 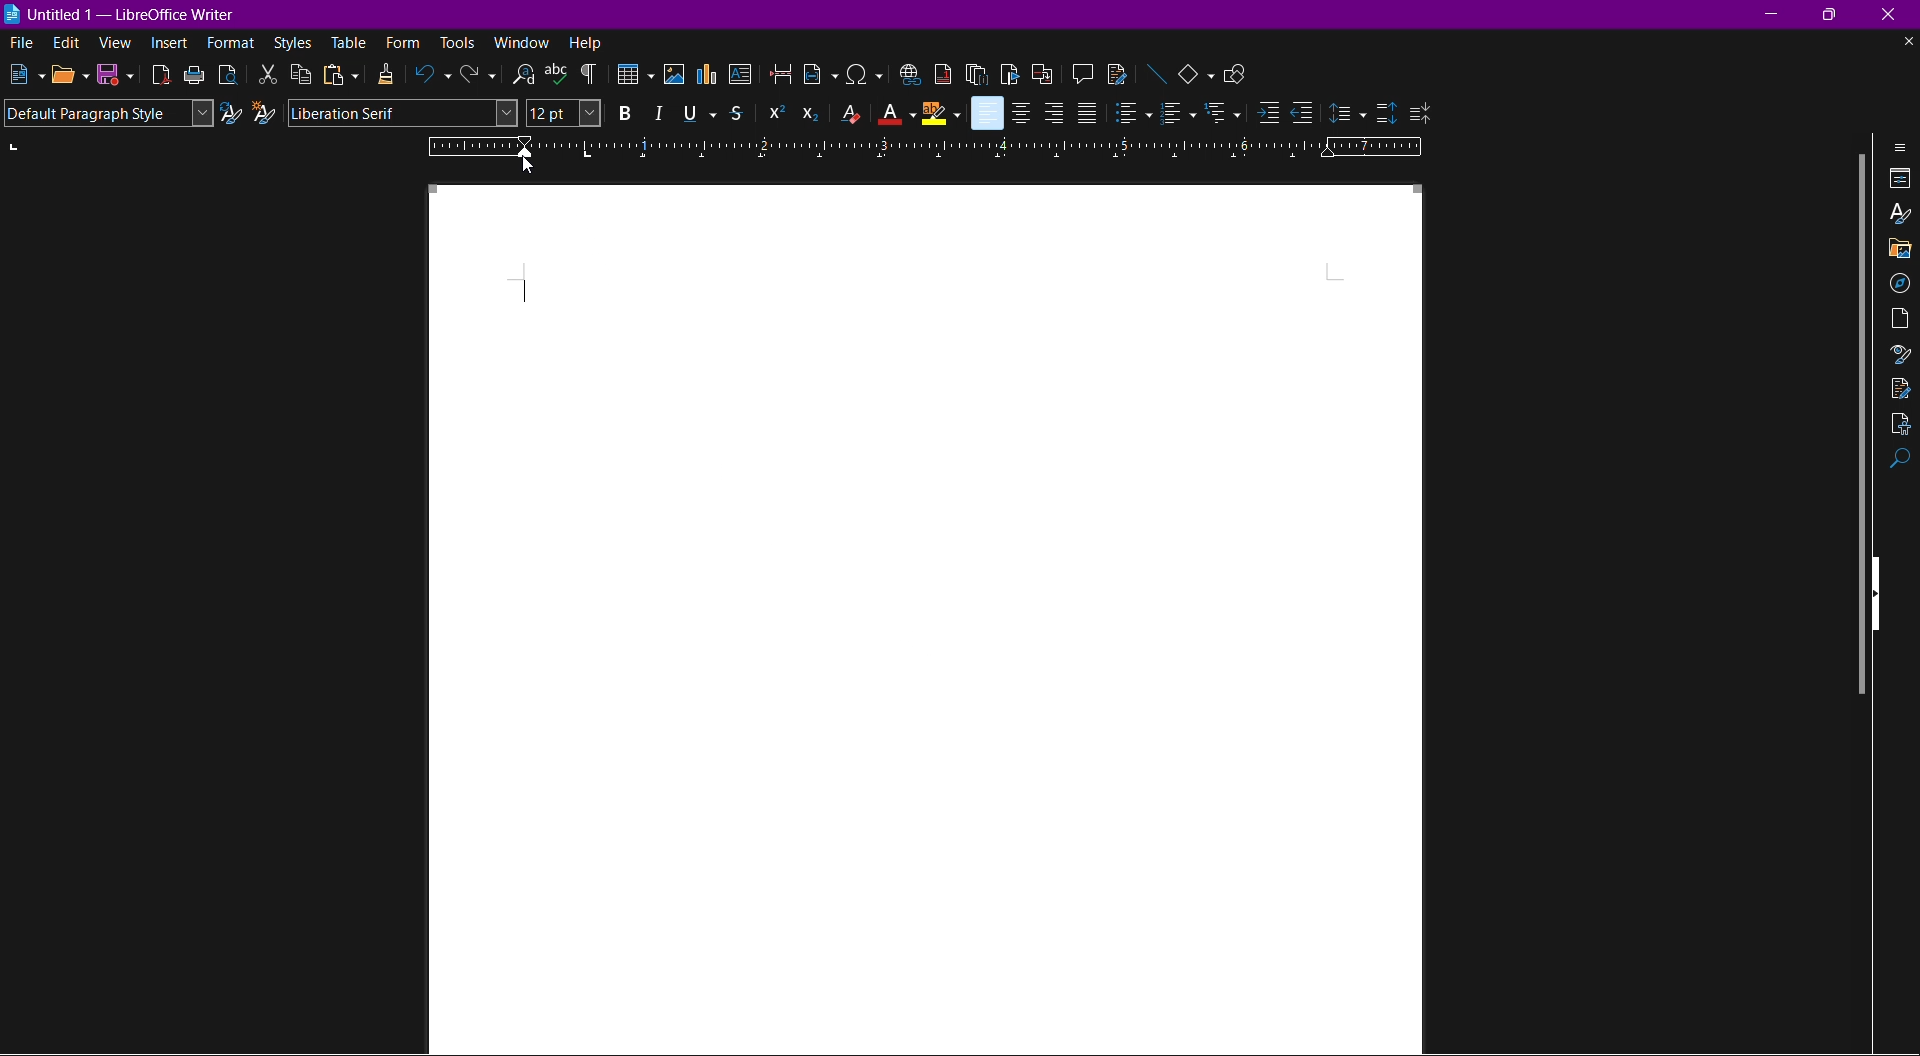 What do you see at coordinates (1901, 425) in the screenshot?
I see `Accessibility Check` at bounding box center [1901, 425].